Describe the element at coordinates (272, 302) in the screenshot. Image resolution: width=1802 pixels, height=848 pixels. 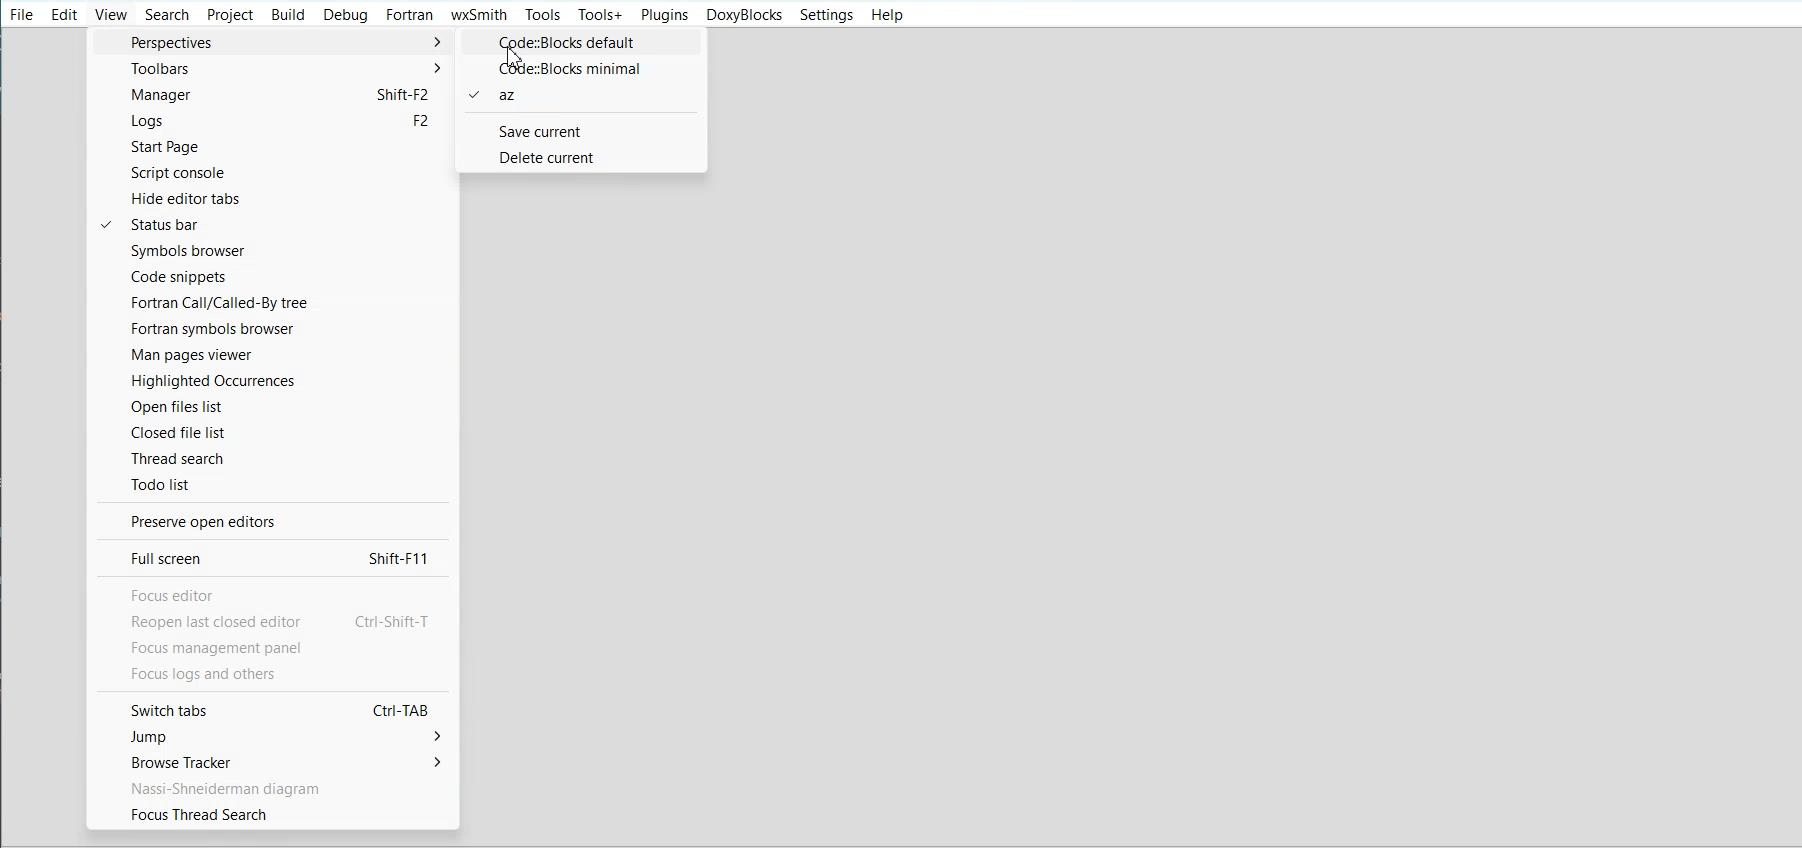
I see `Fortran call` at that location.